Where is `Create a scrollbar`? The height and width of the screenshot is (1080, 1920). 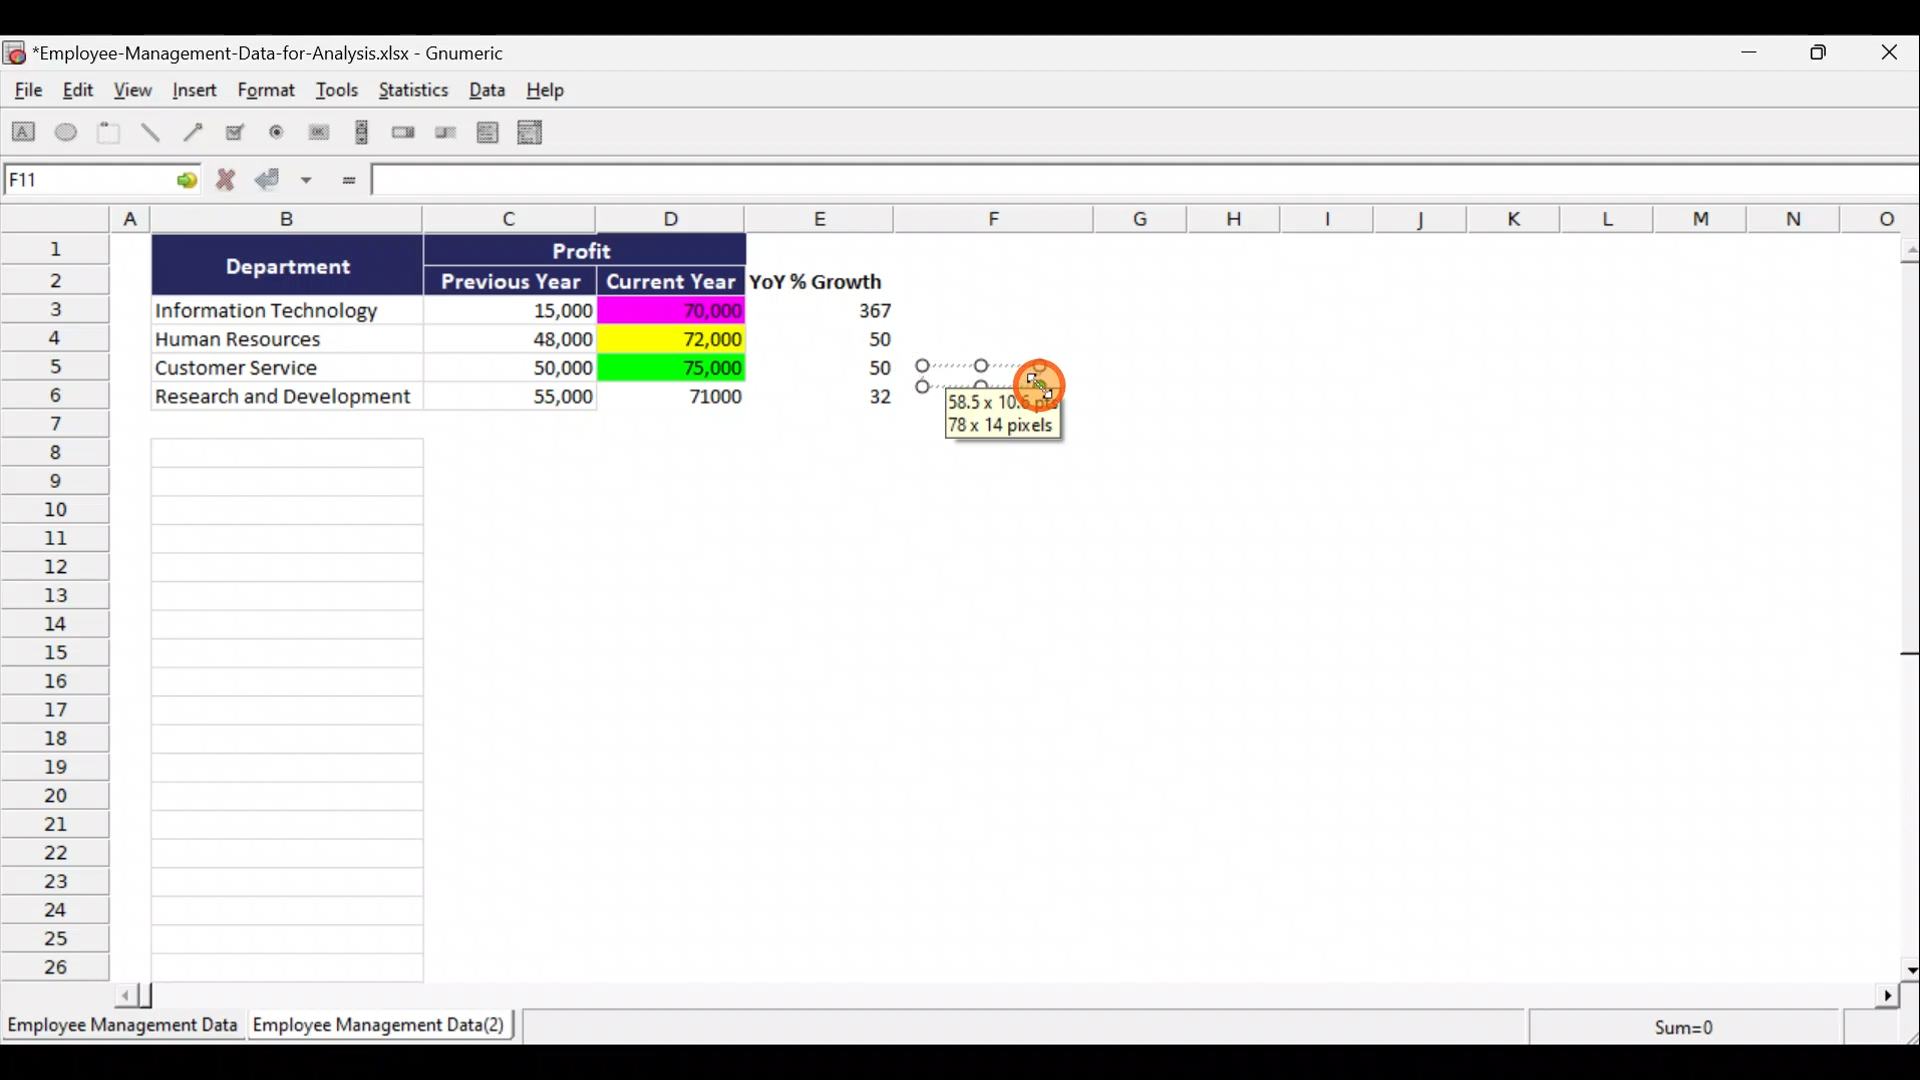
Create a scrollbar is located at coordinates (359, 136).